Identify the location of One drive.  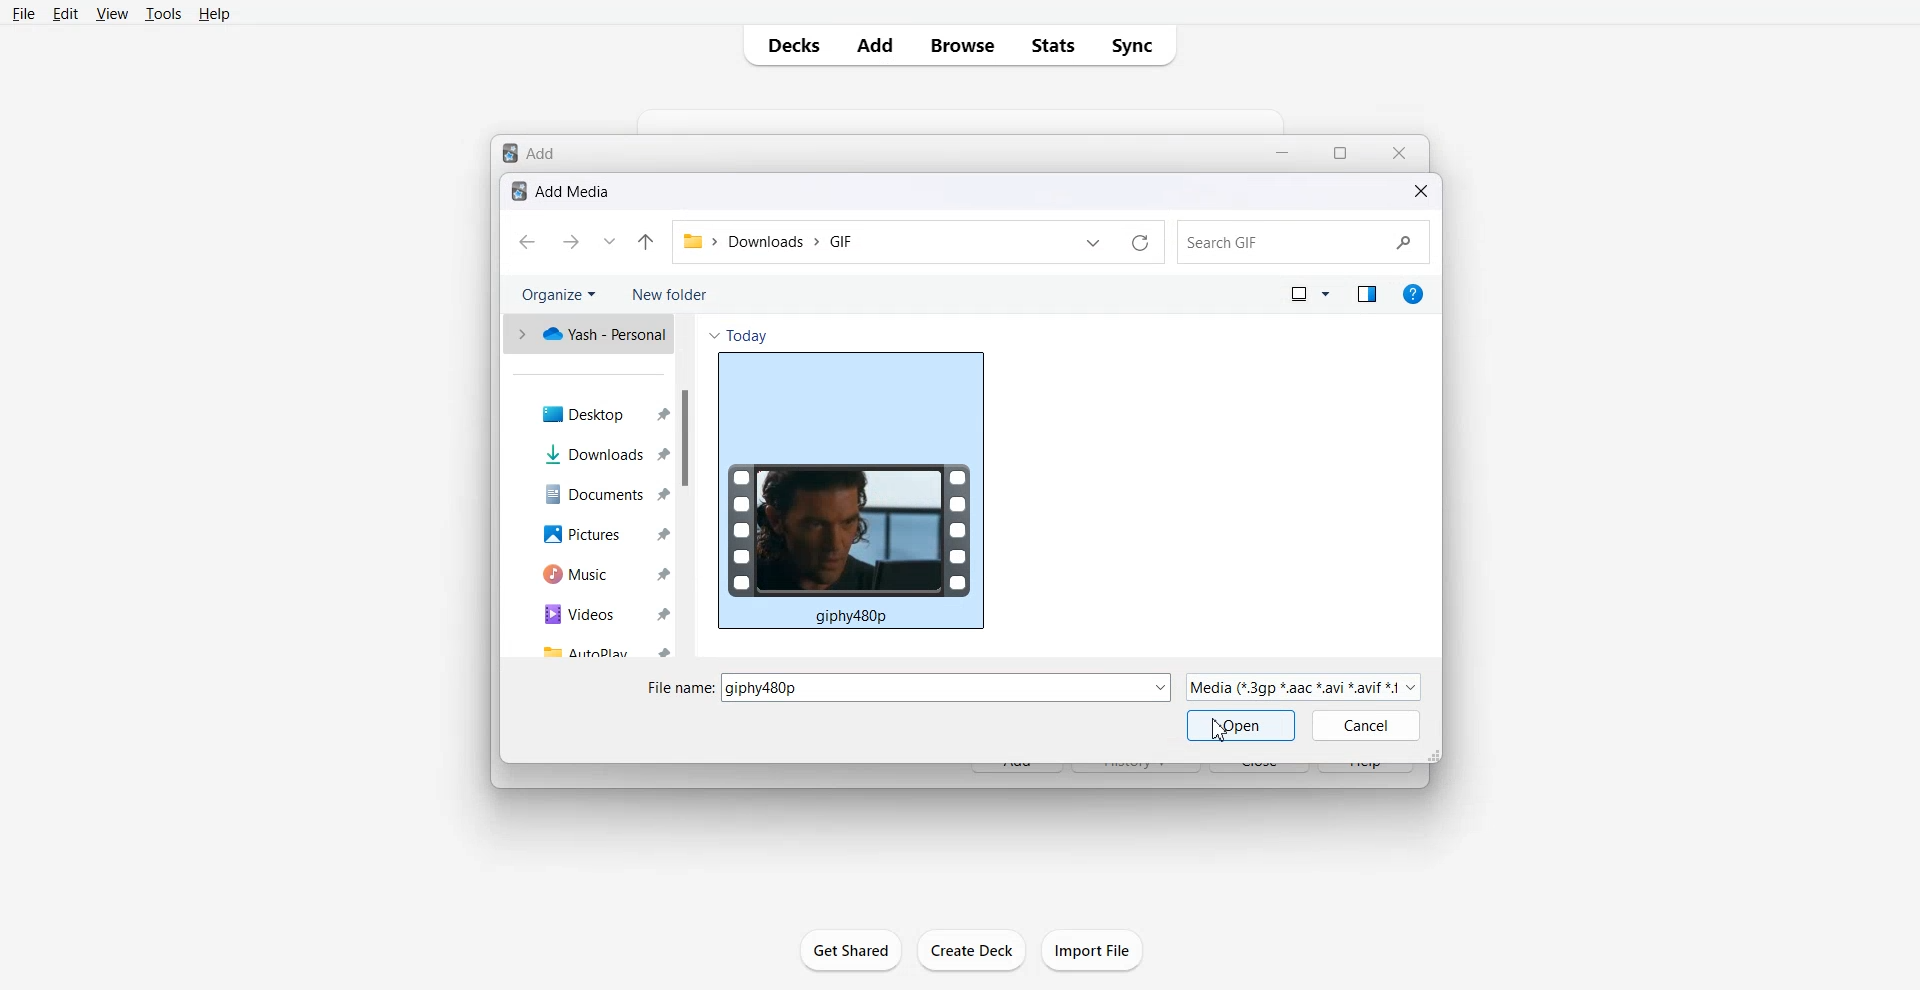
(586, 335).